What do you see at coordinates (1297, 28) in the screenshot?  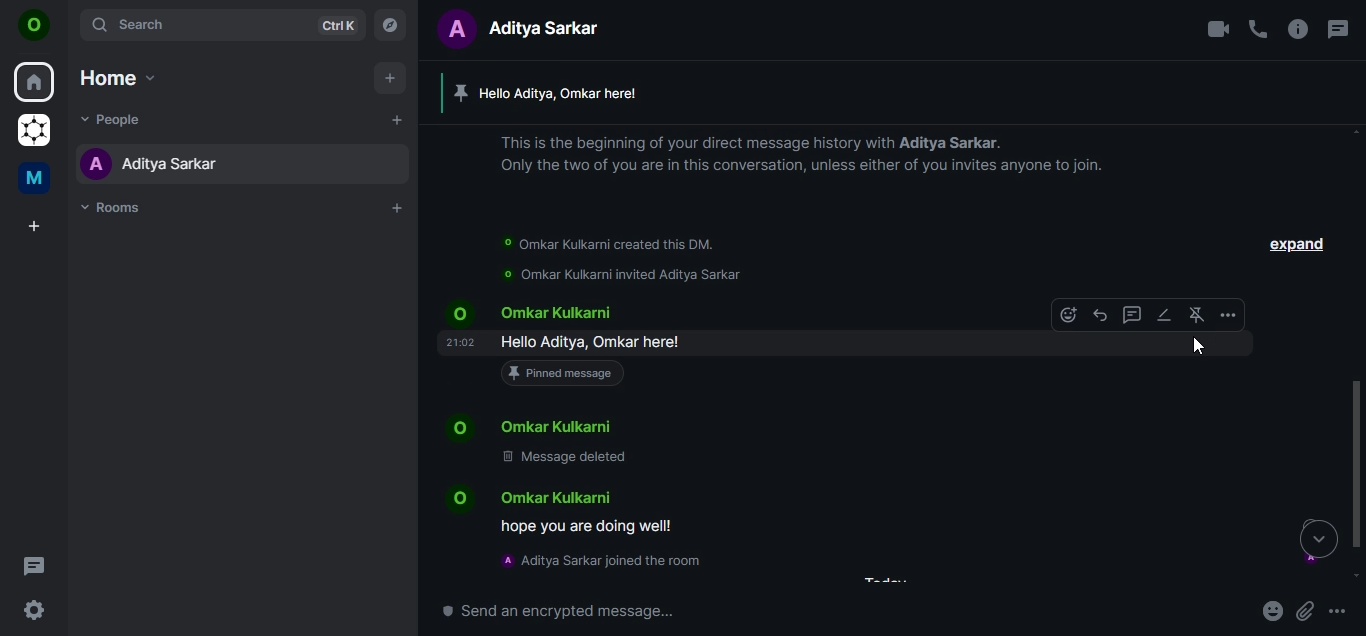 I see `room info` at bounding box center [1297, 28].